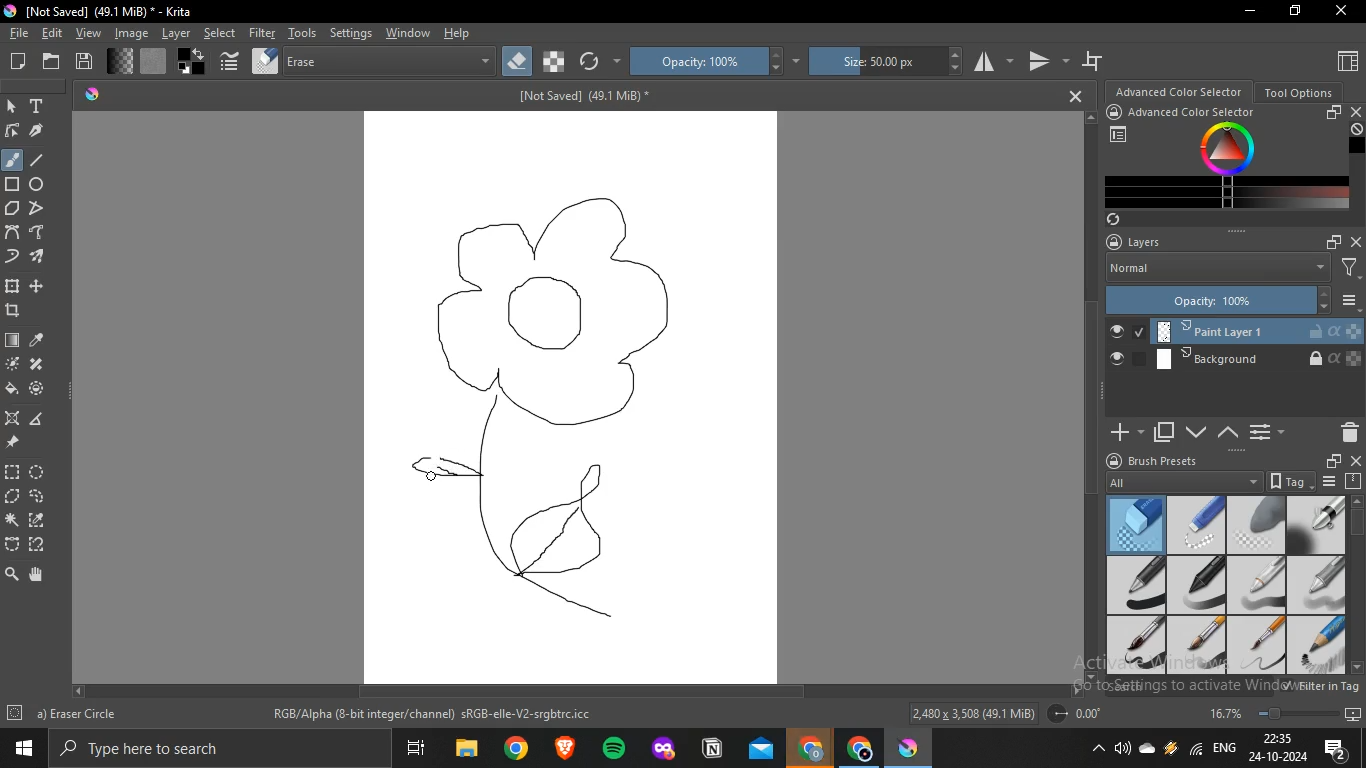  I want to click on set eraser mode, so click(516, 63).